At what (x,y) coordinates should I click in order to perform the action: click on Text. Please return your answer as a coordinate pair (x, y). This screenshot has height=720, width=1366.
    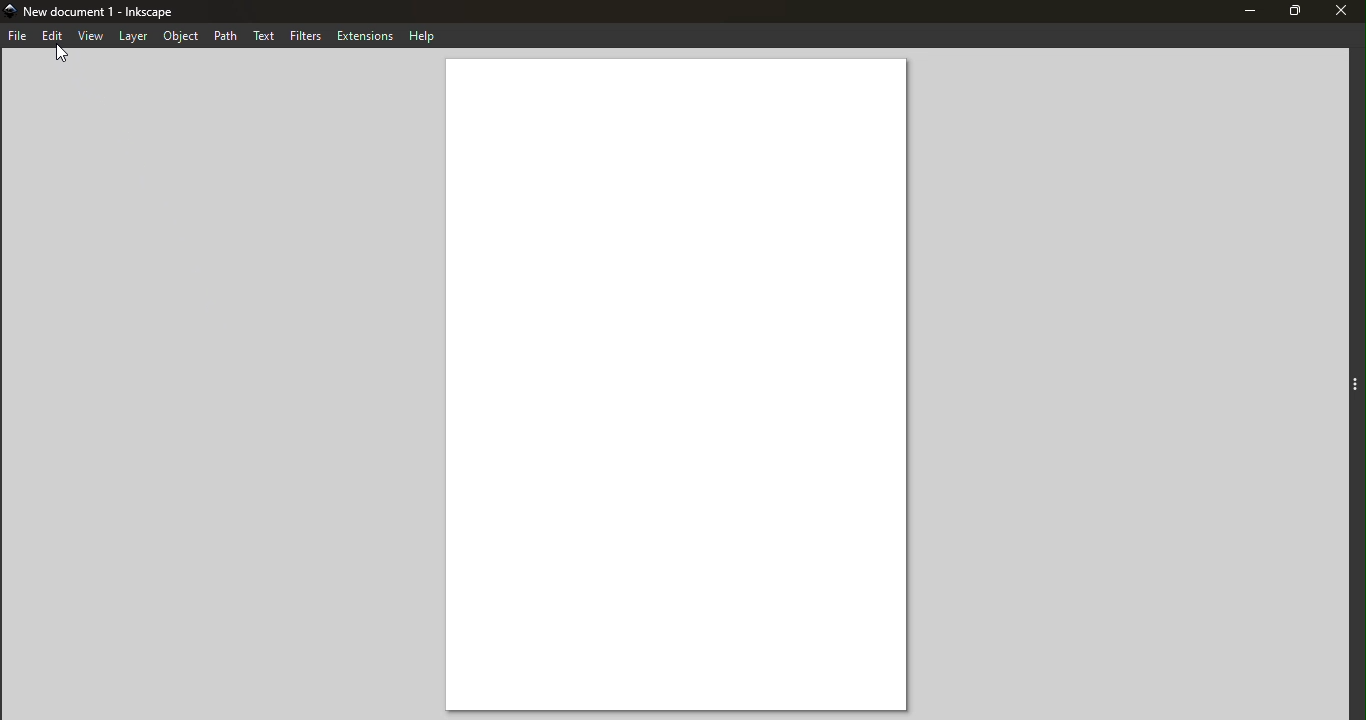
    Looking at the image, I should click on (265, 34).